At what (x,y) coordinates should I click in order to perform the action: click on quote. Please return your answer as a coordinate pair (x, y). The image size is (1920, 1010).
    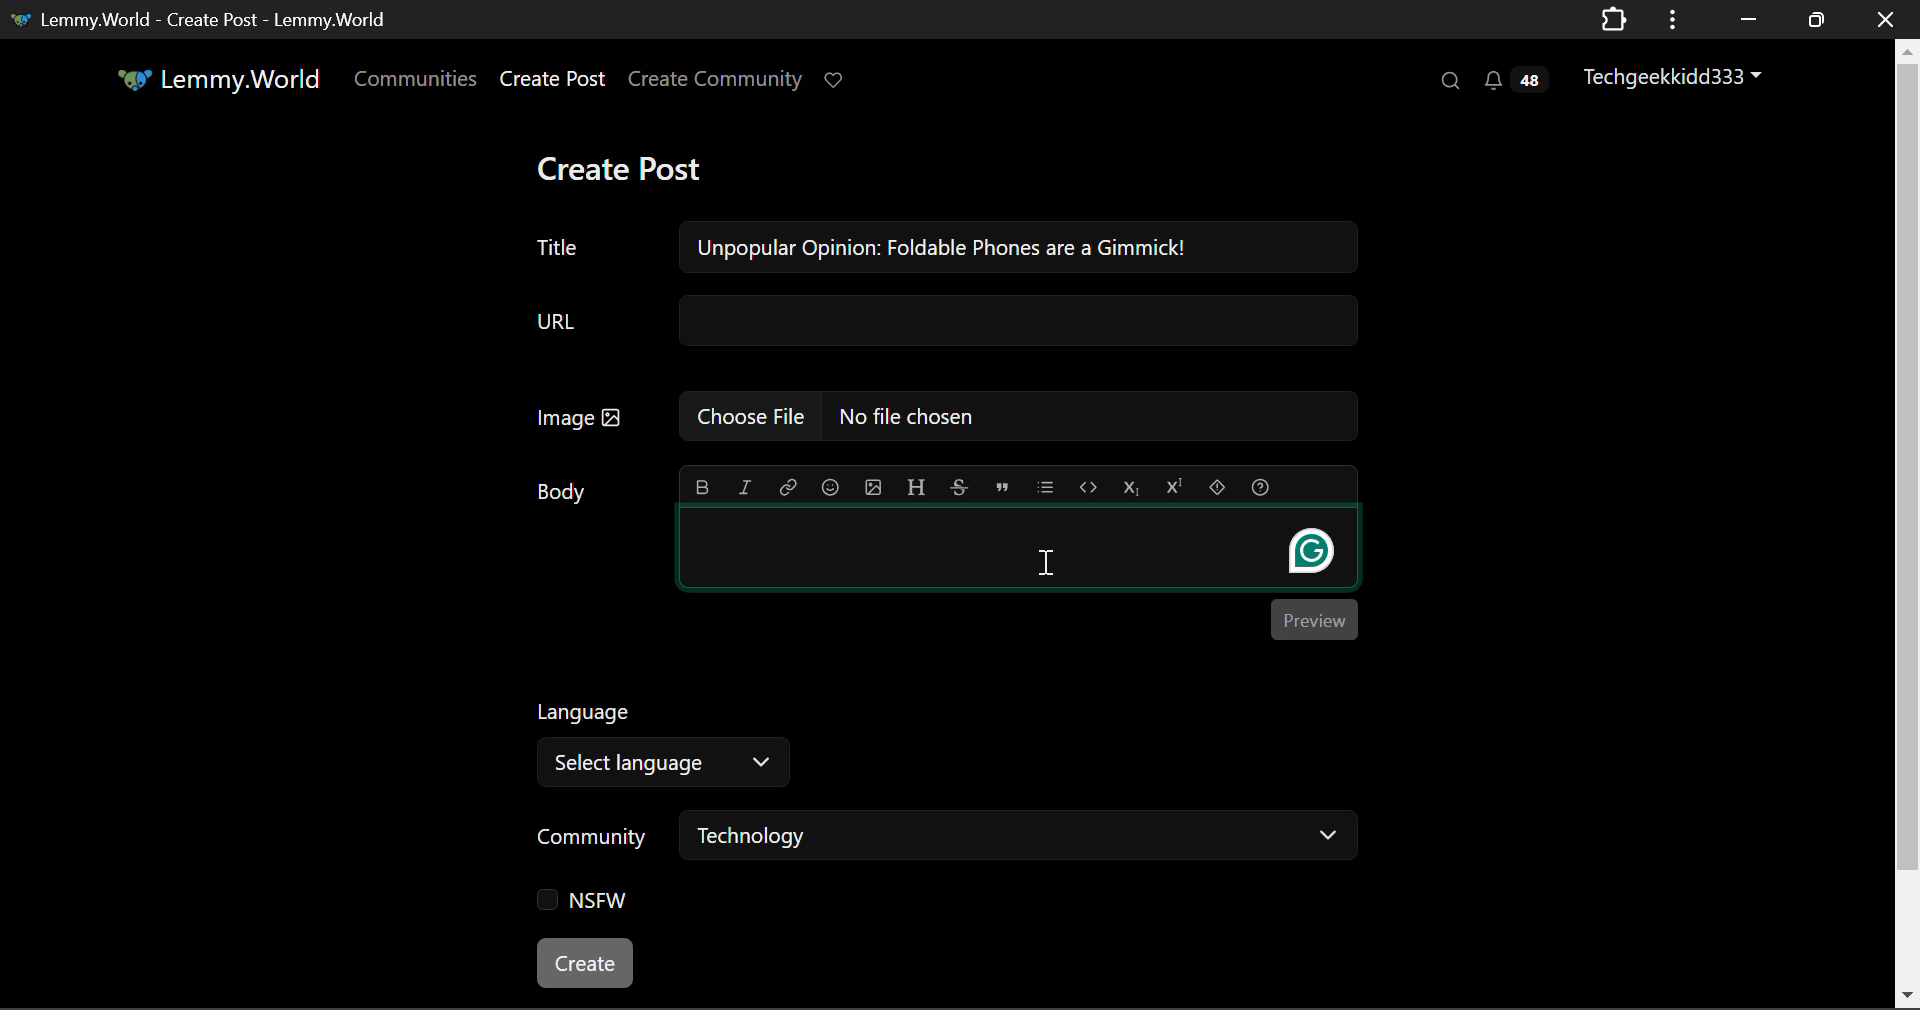
    Looking at the image, I should click on (1003, 485).